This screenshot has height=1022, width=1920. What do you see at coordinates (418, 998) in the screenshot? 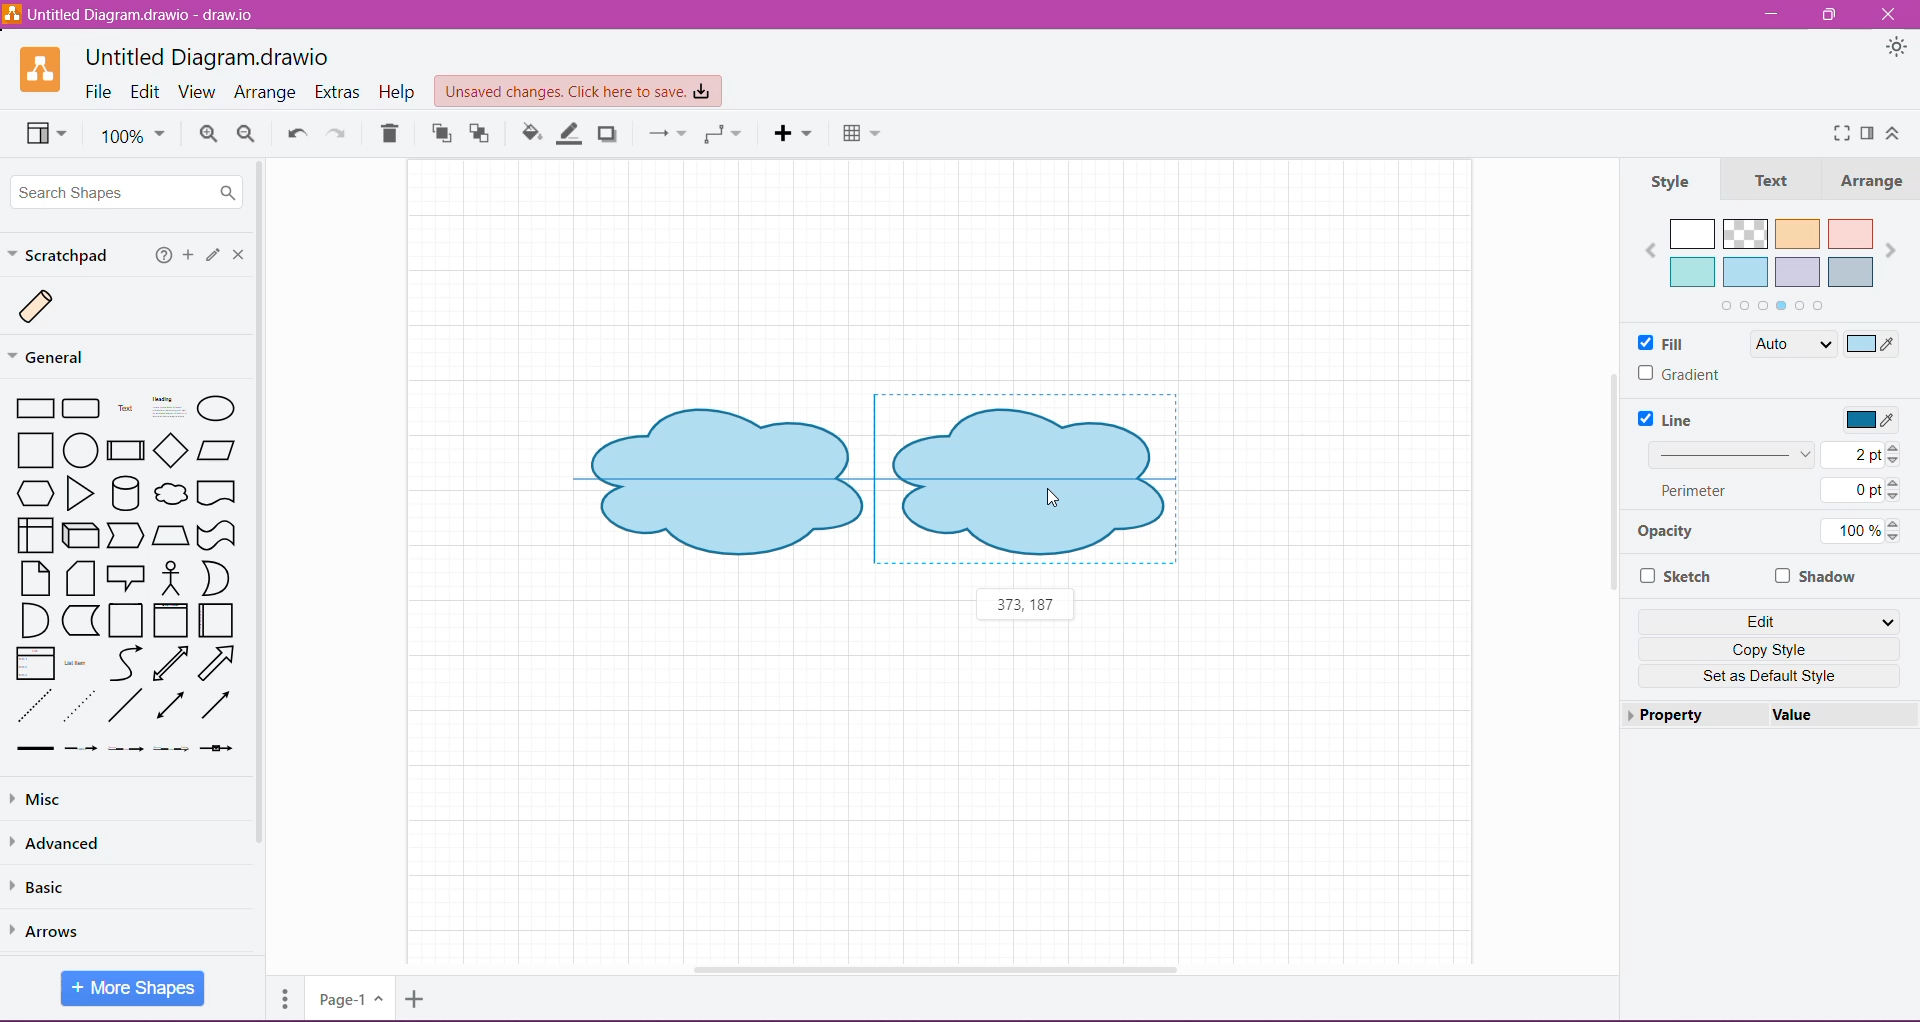
I see `Insert Page` at bounding box center [418, 998].